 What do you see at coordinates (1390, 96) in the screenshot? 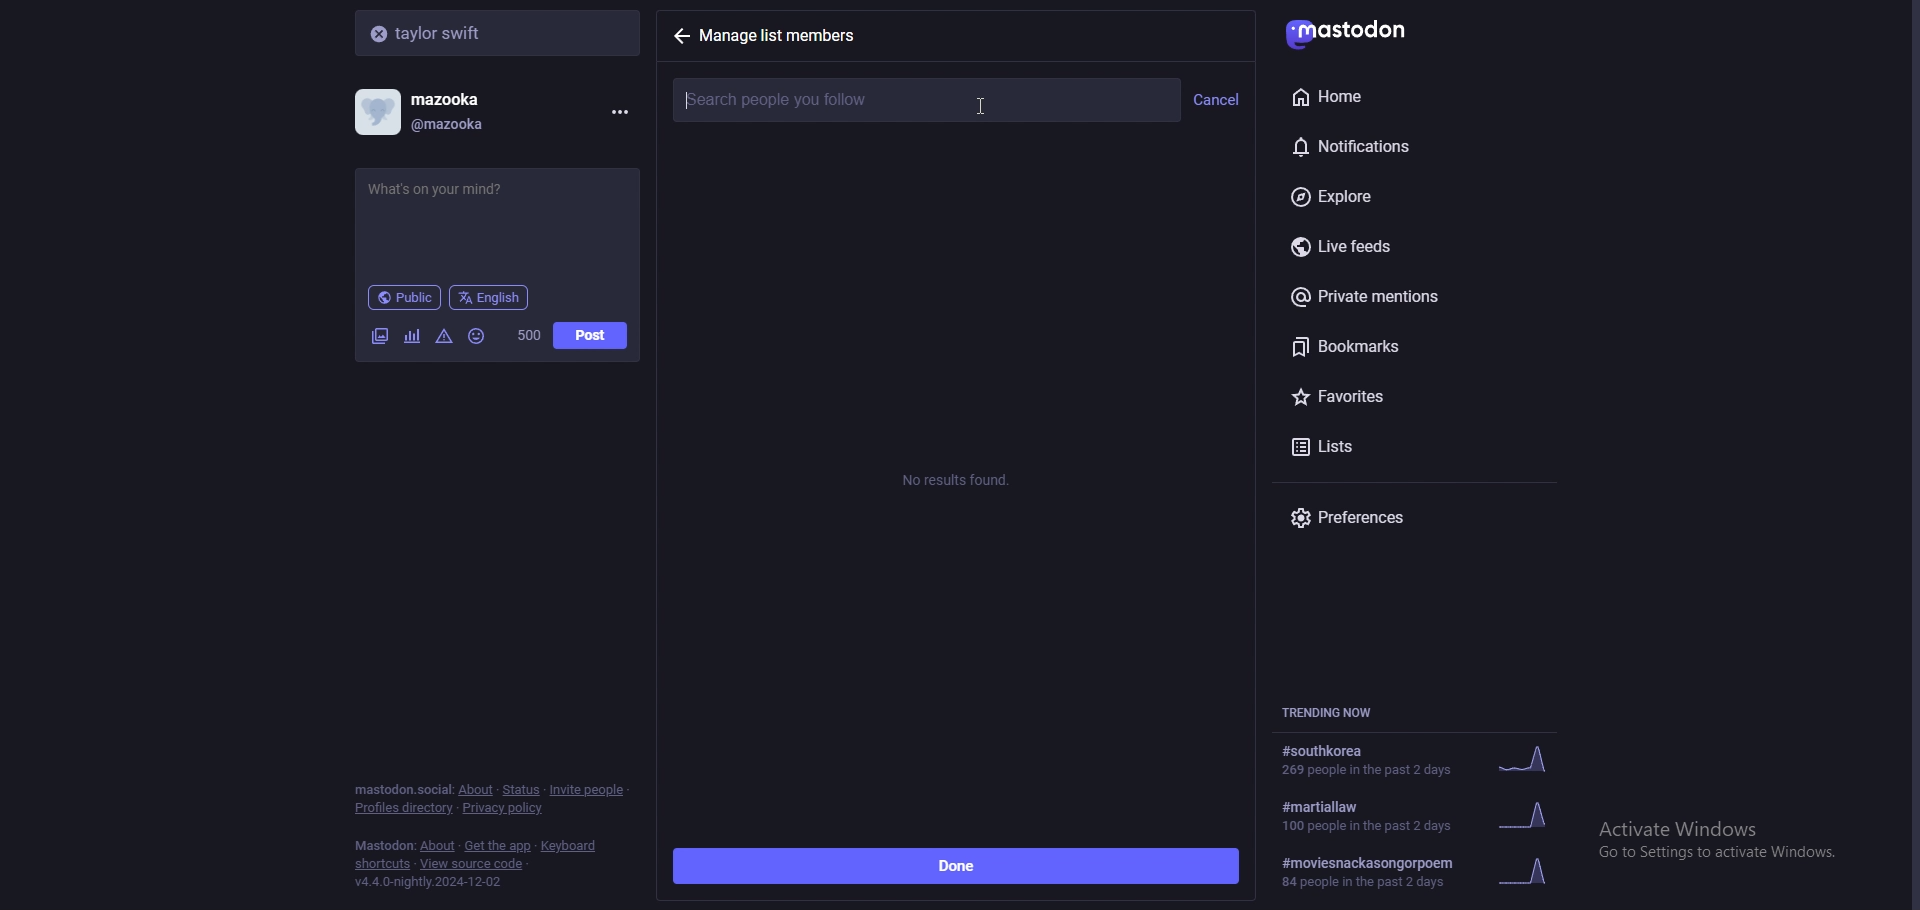
I see `home` at bounding box center [1390, 96].